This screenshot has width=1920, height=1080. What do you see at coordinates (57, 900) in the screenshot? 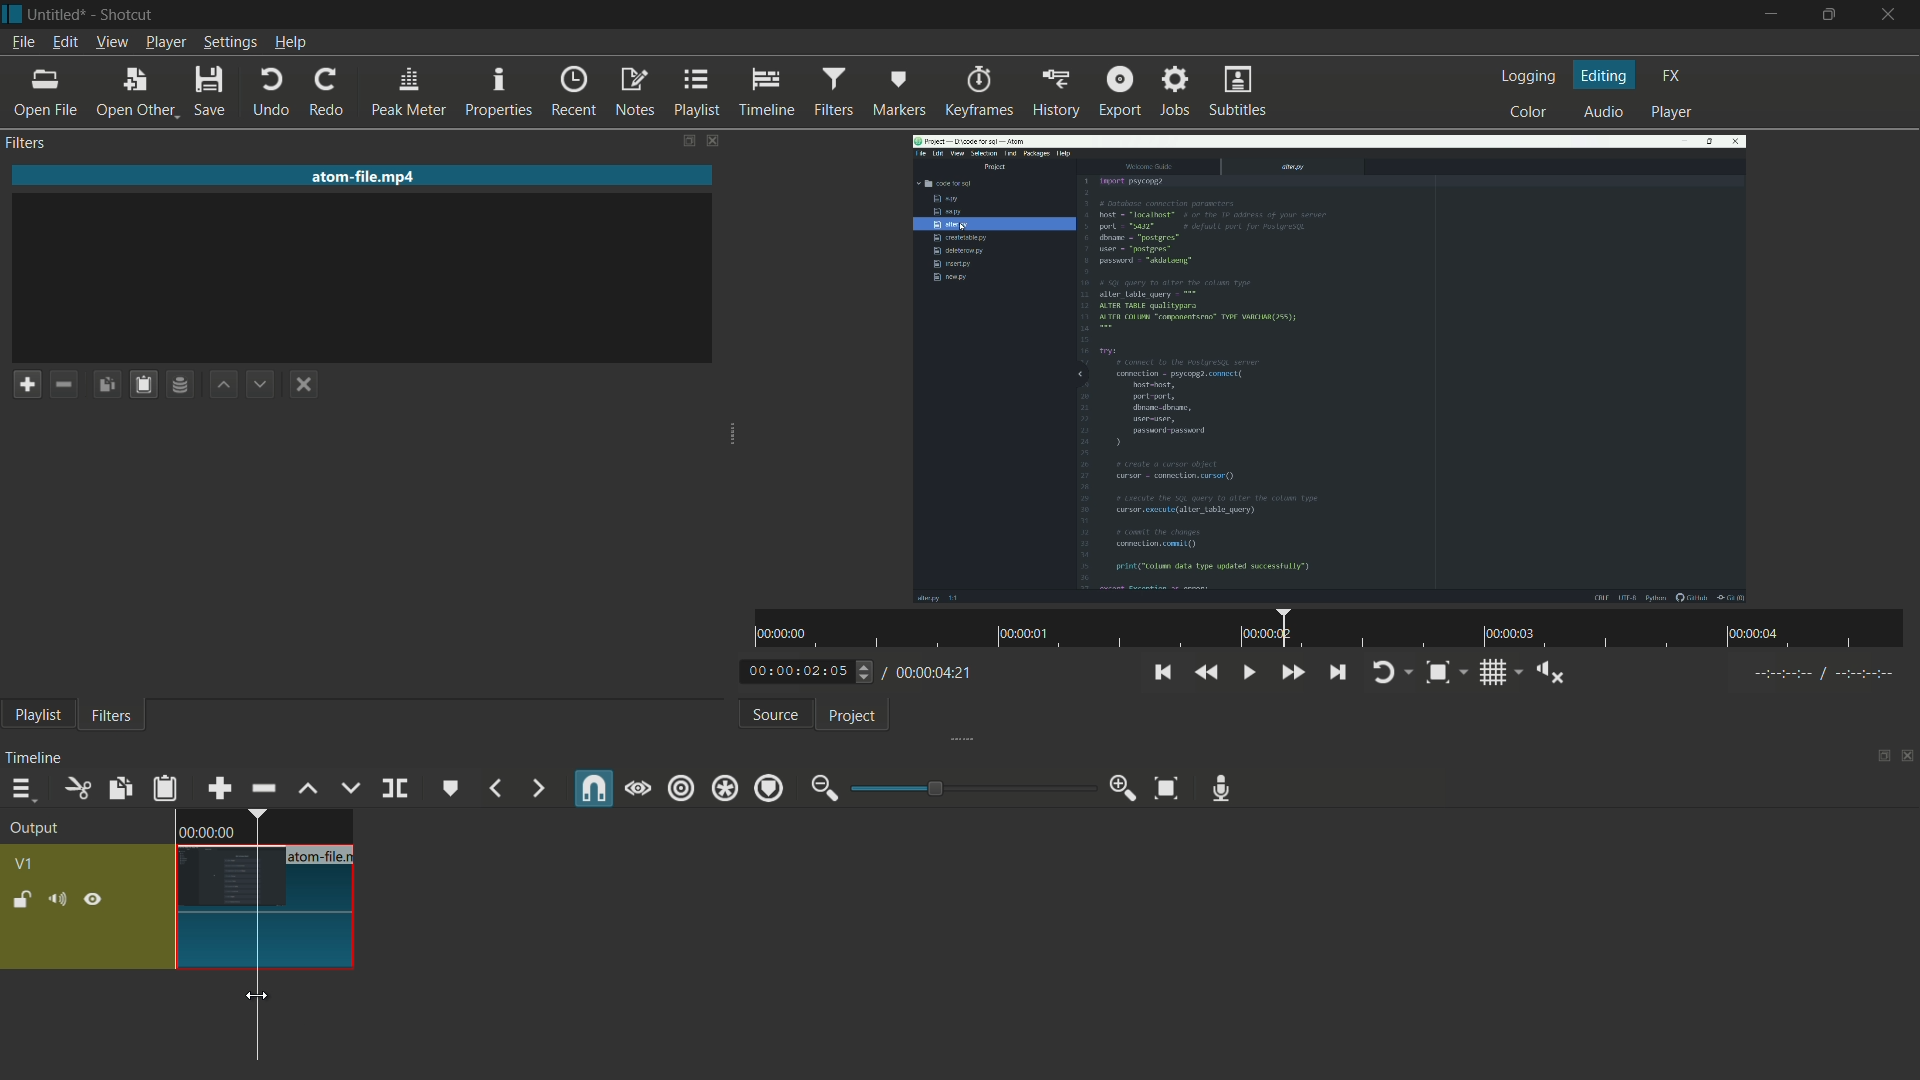
I see `mute` at bounding box center [57, 900].